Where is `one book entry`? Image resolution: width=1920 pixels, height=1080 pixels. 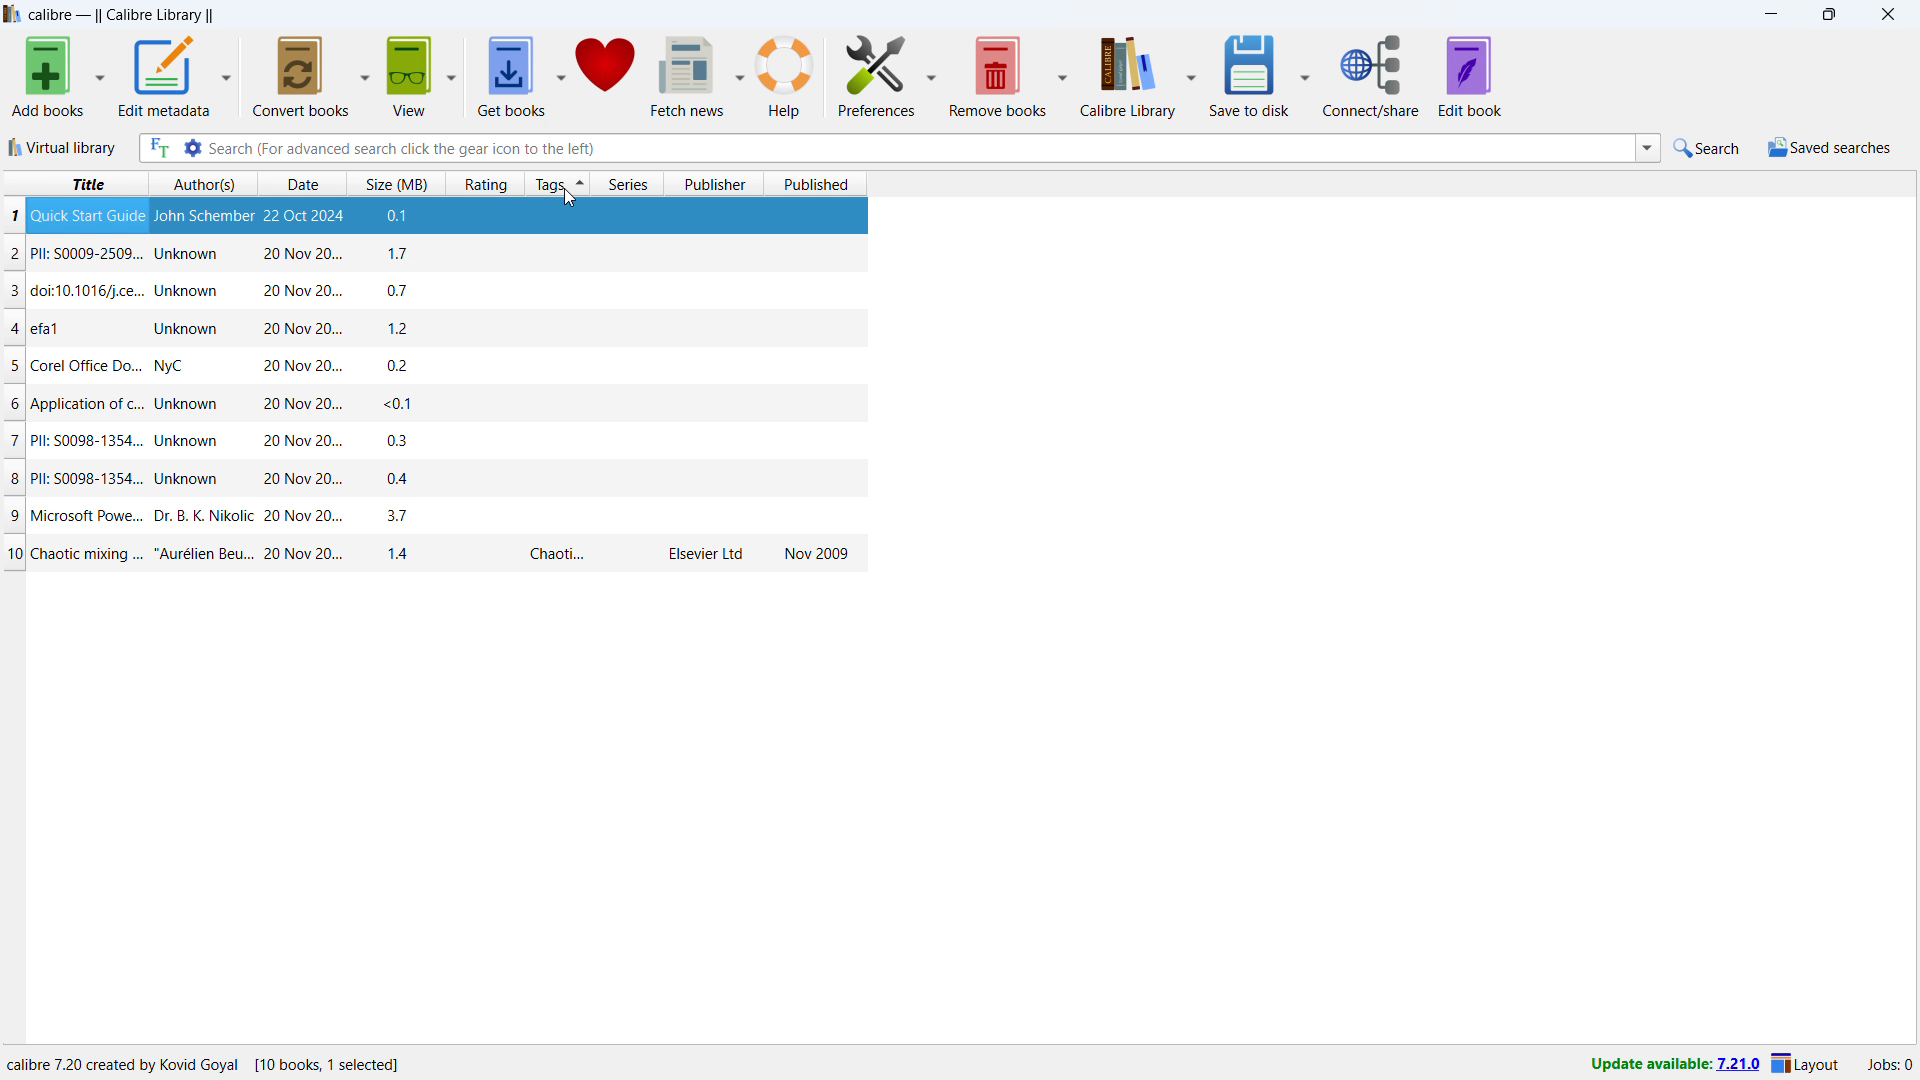
one book entry is located at coordinates (438, 558).